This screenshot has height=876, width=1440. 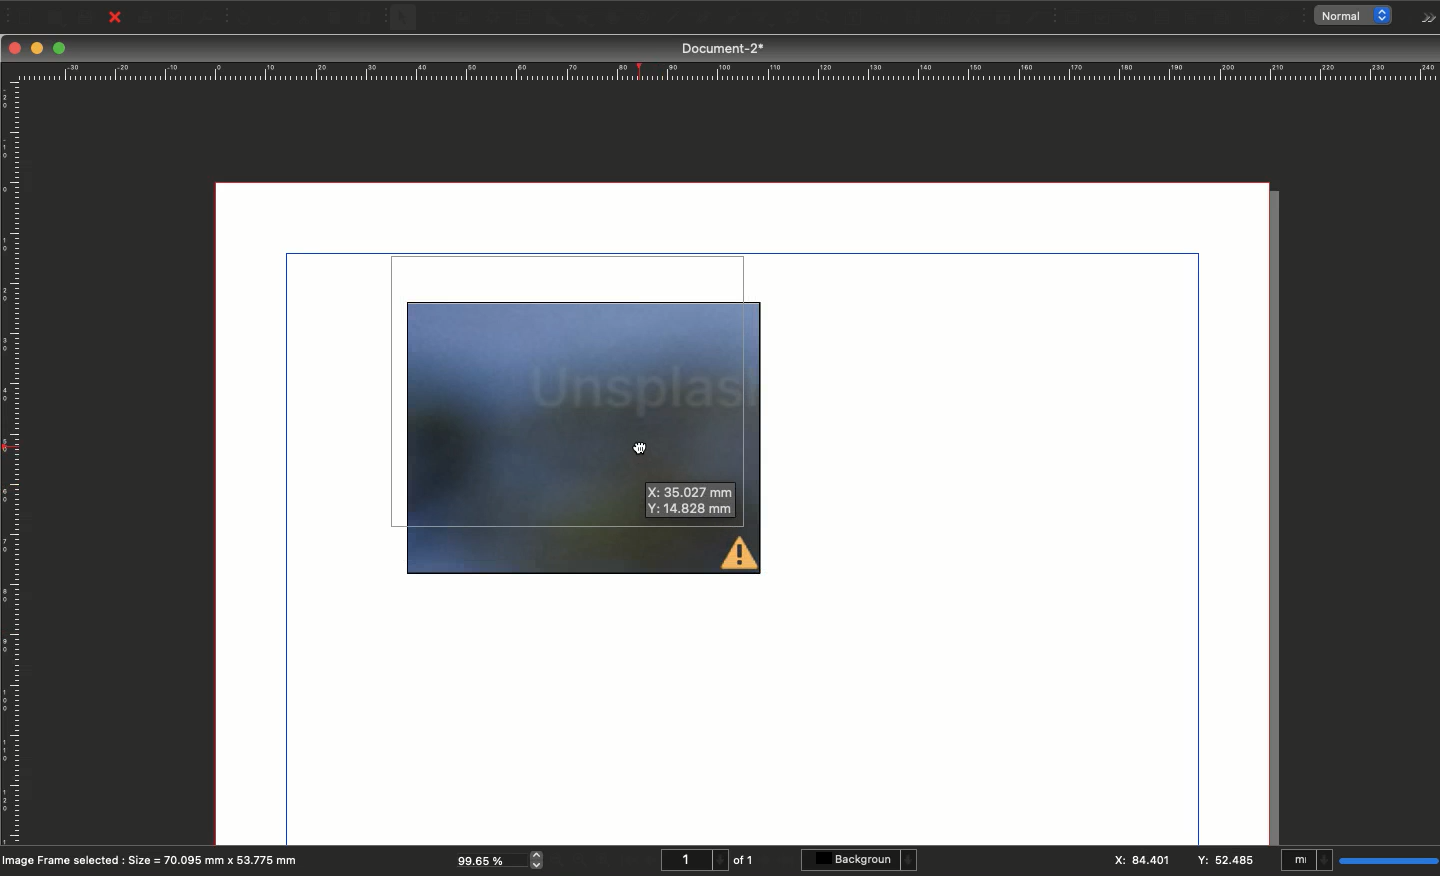 What do you see at coordinates (693, 500) in the screenshot?
I see `X: 35.027 mm Y:14.828 mm` at bounding box center [693, 500].